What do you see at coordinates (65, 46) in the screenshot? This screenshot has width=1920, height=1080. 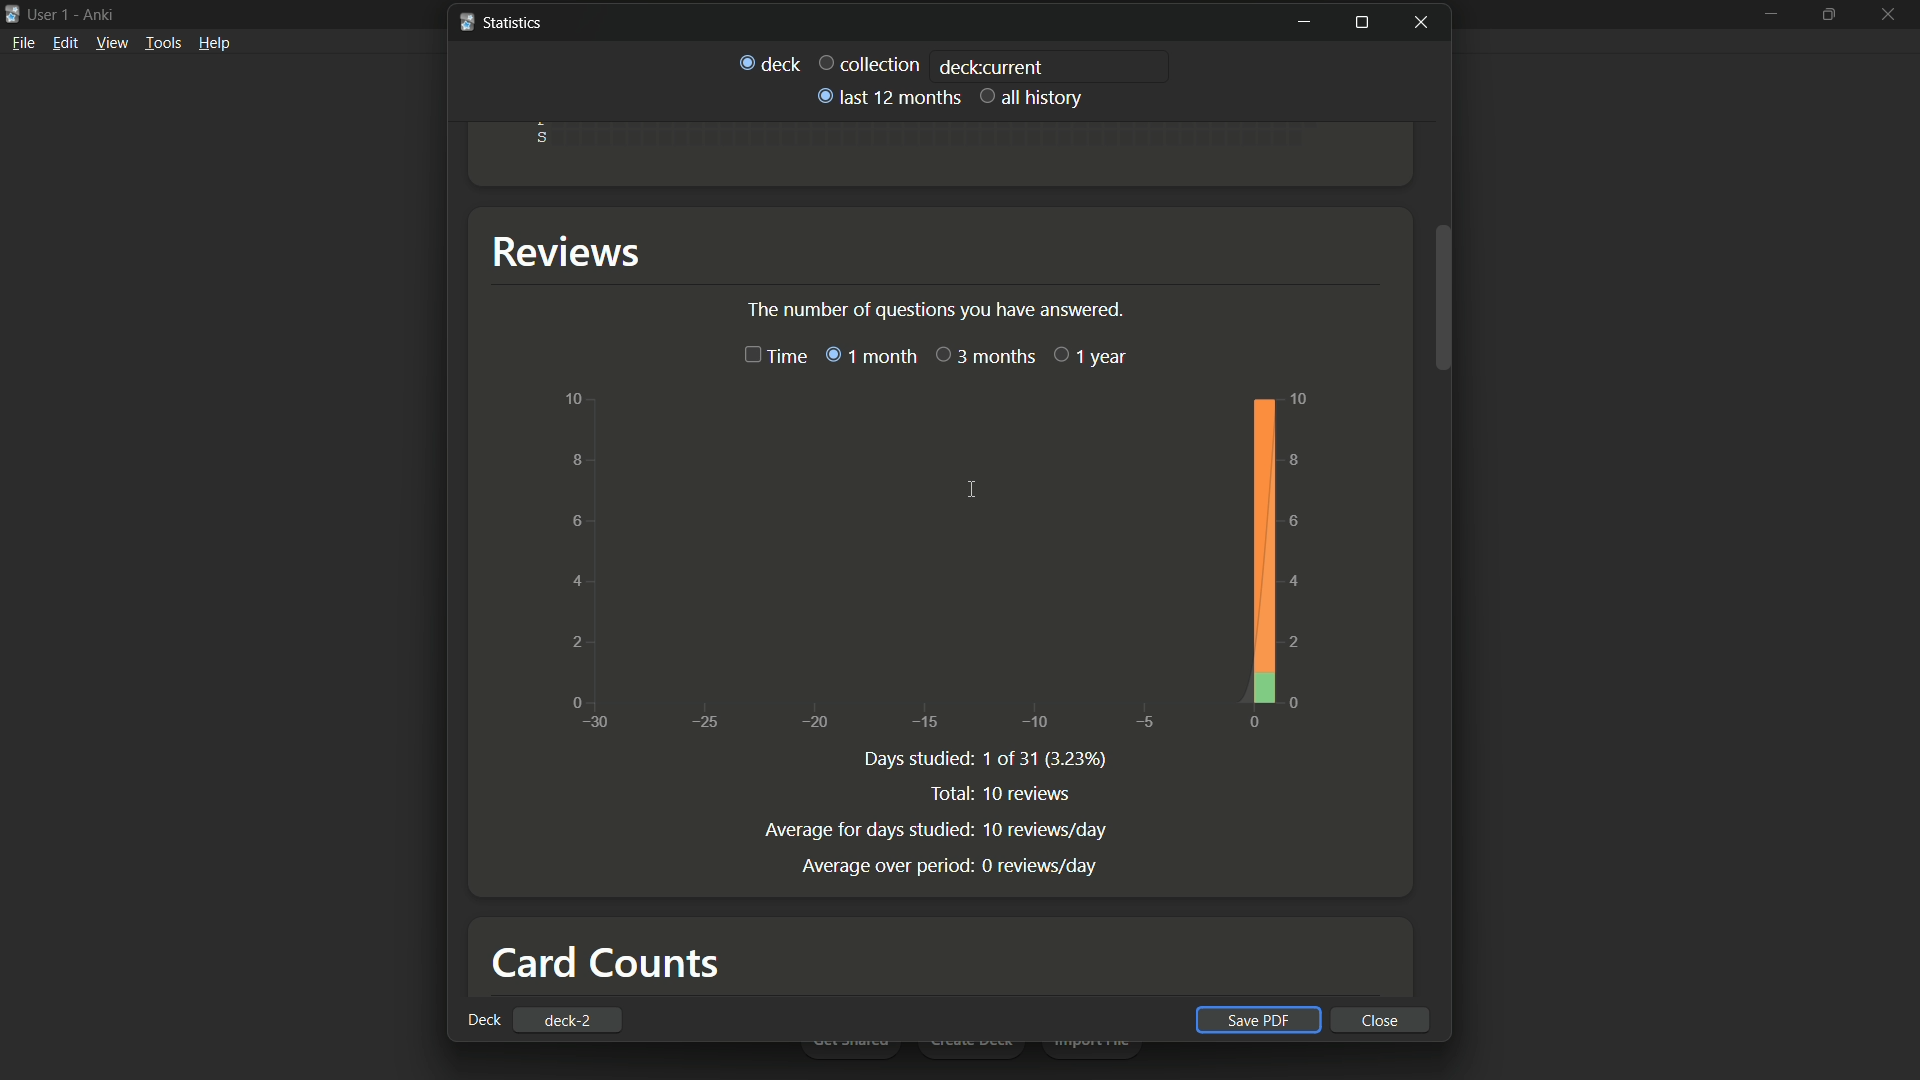 I see `Edit` at bounding box center [65, 46].